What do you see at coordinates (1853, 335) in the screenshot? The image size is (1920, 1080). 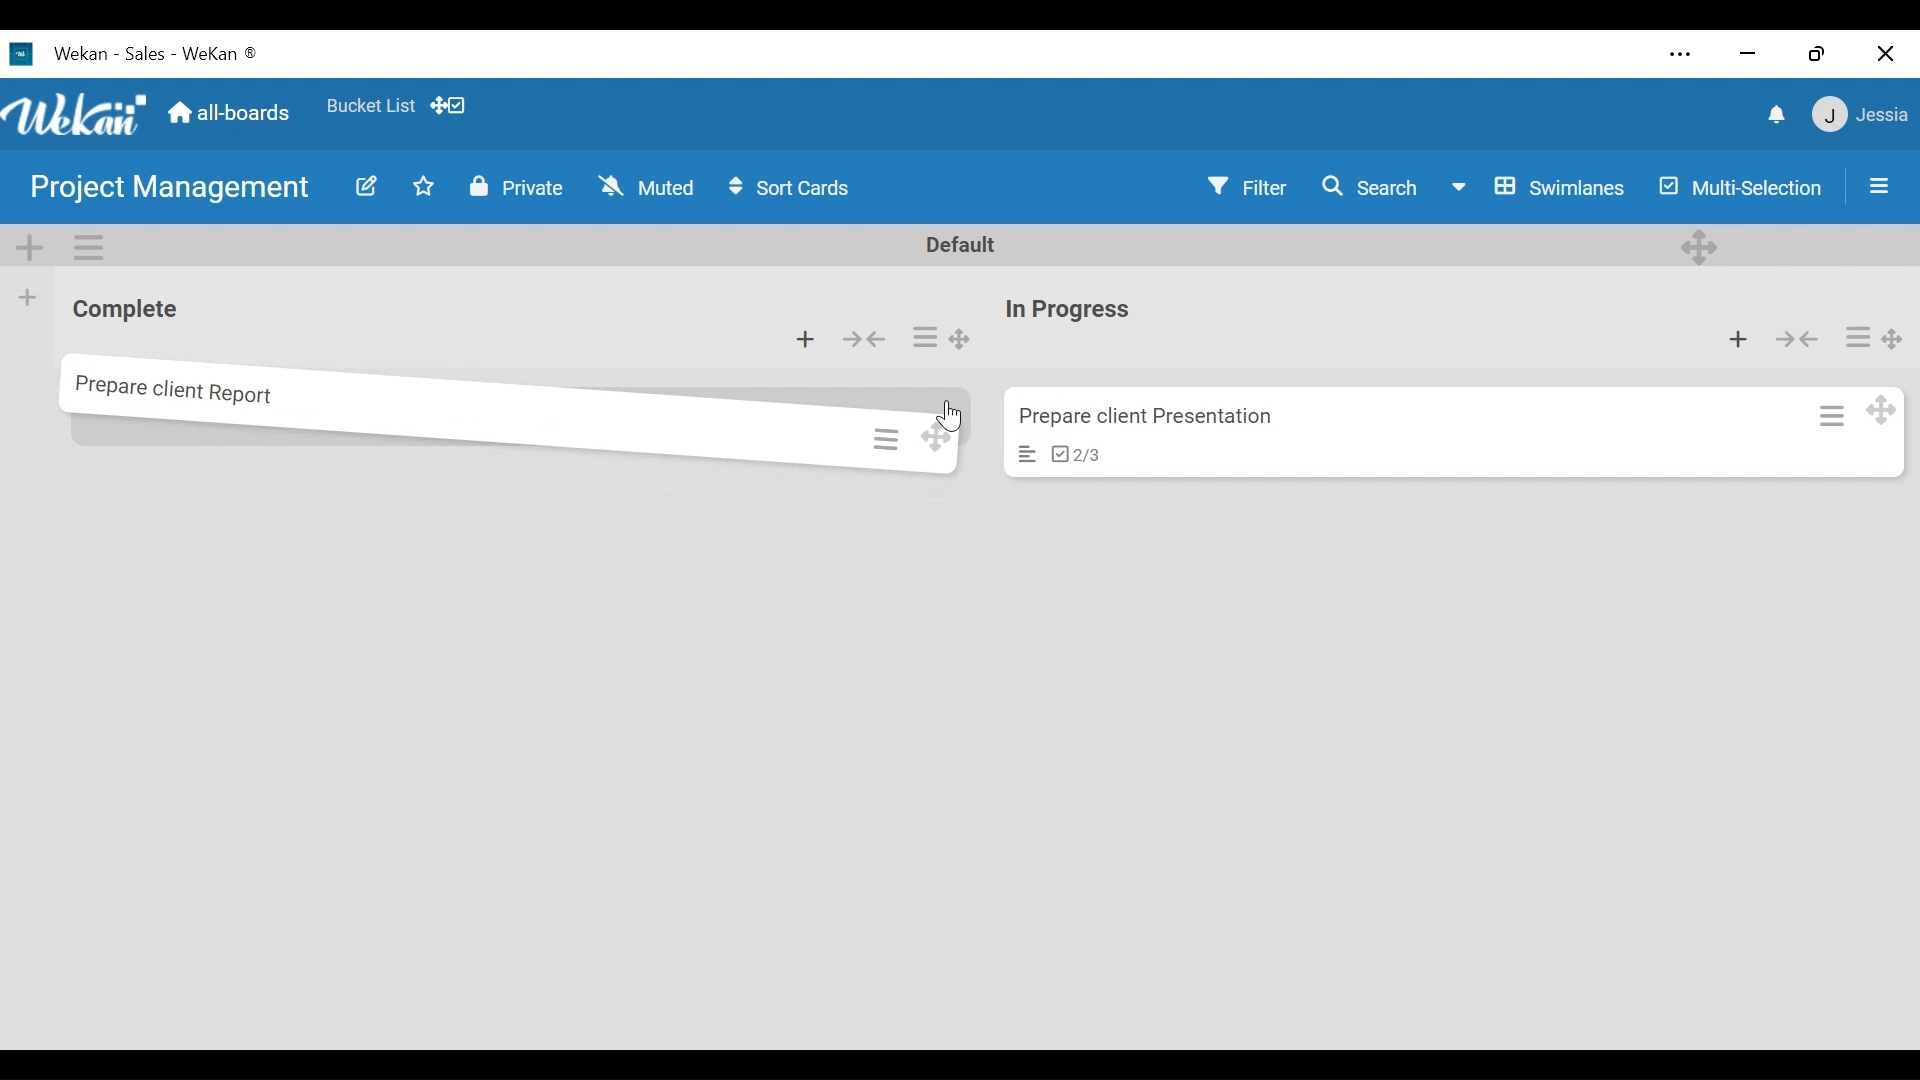 I see `Card actions` at bounding box center [1853, 335].